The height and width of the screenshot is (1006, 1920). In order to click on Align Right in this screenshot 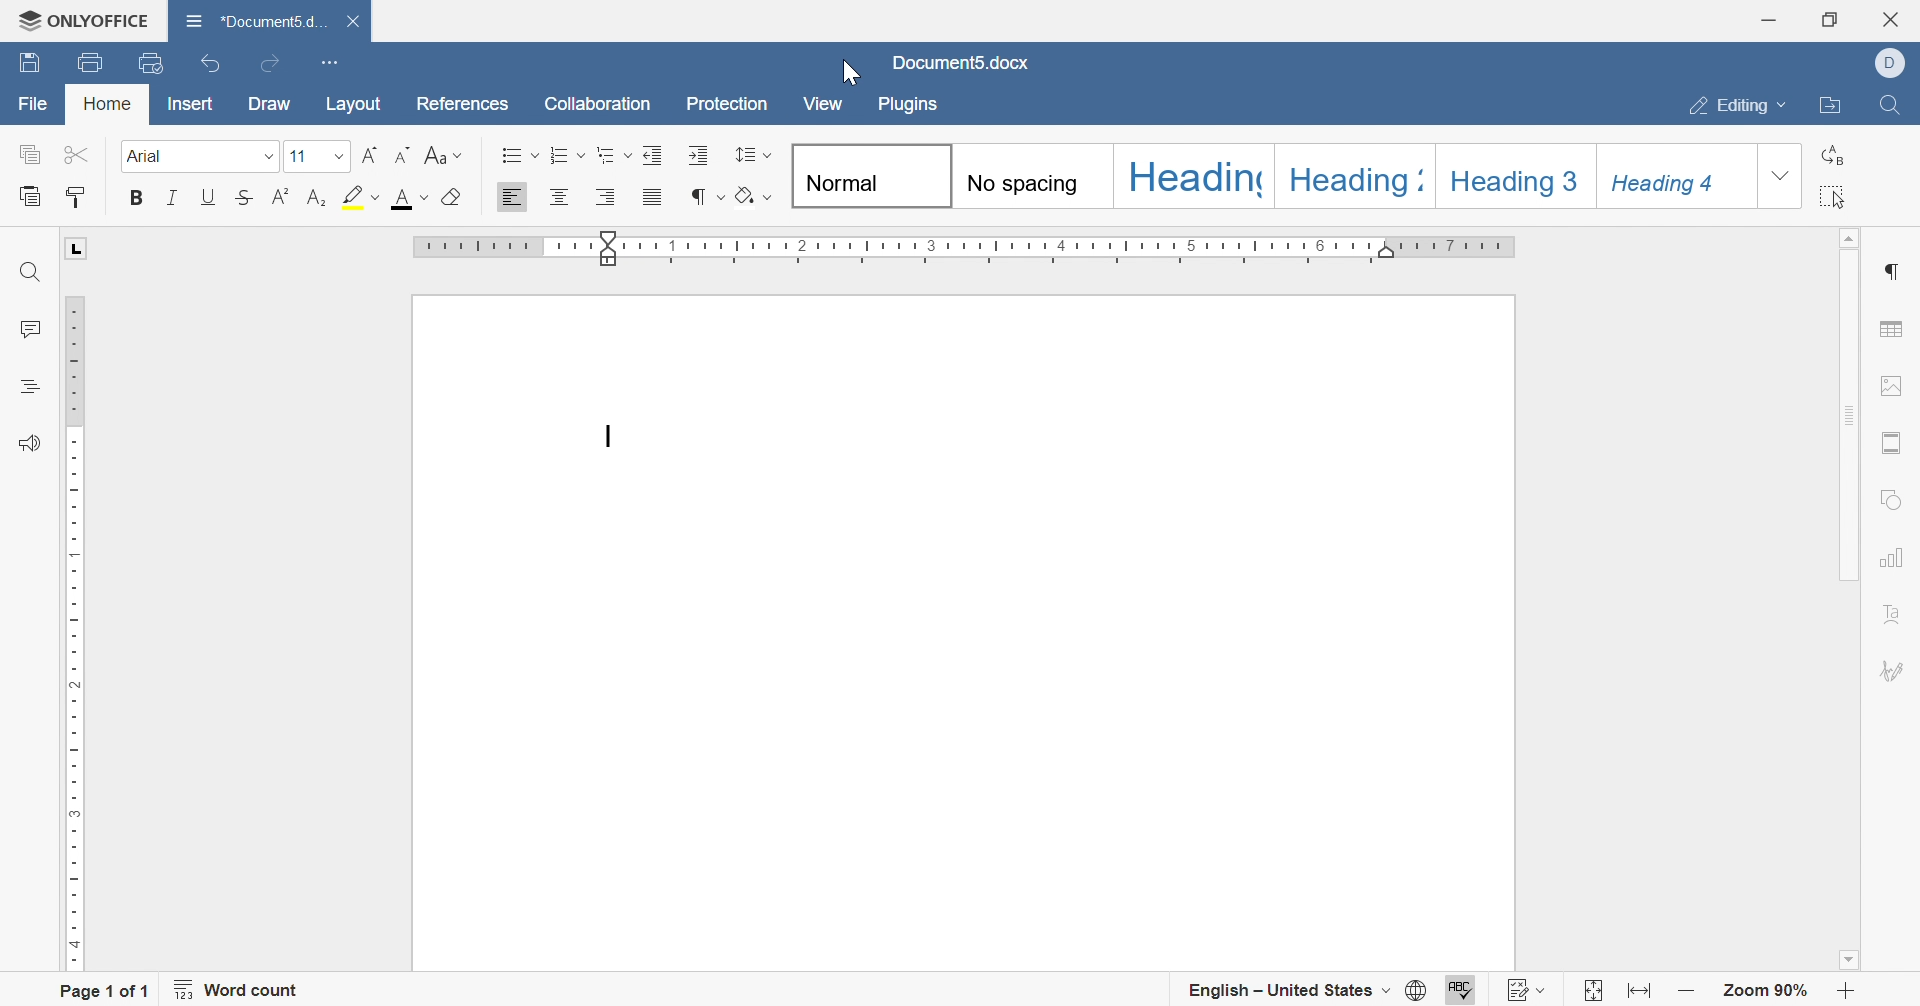, I will do `click(607, 197)`.